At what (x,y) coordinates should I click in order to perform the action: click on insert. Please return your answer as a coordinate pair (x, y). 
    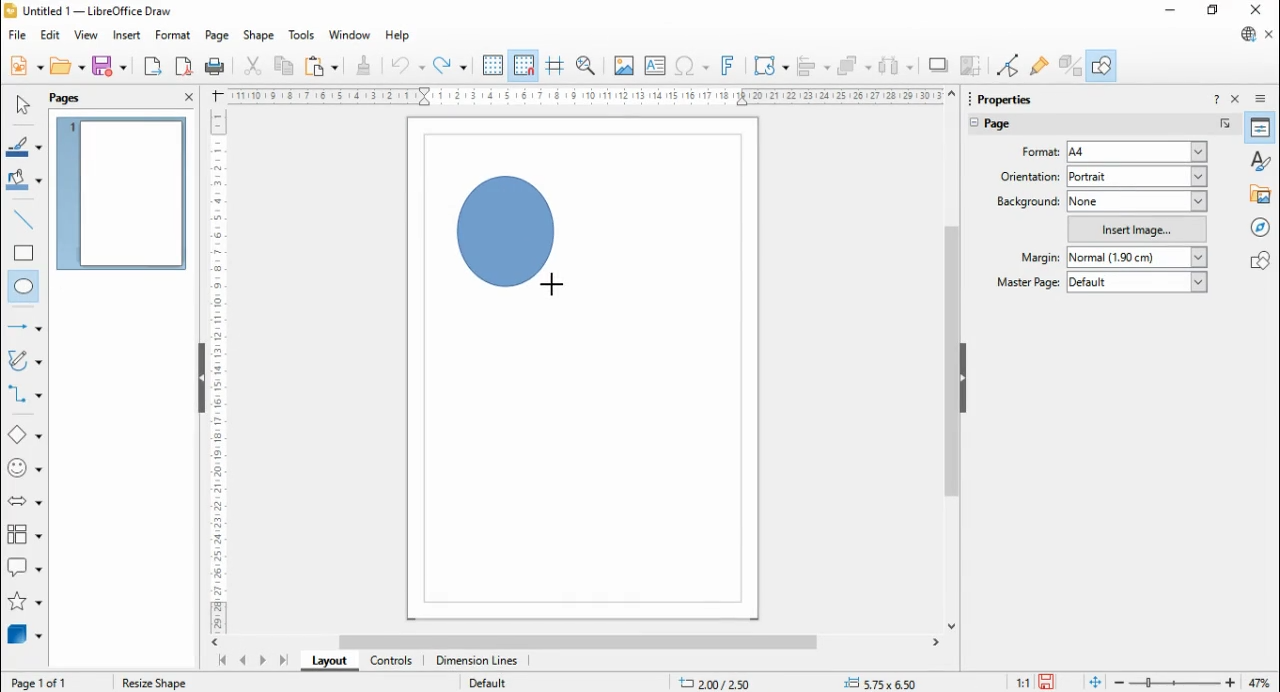
    Looking at the image, I should click on (126, 36).